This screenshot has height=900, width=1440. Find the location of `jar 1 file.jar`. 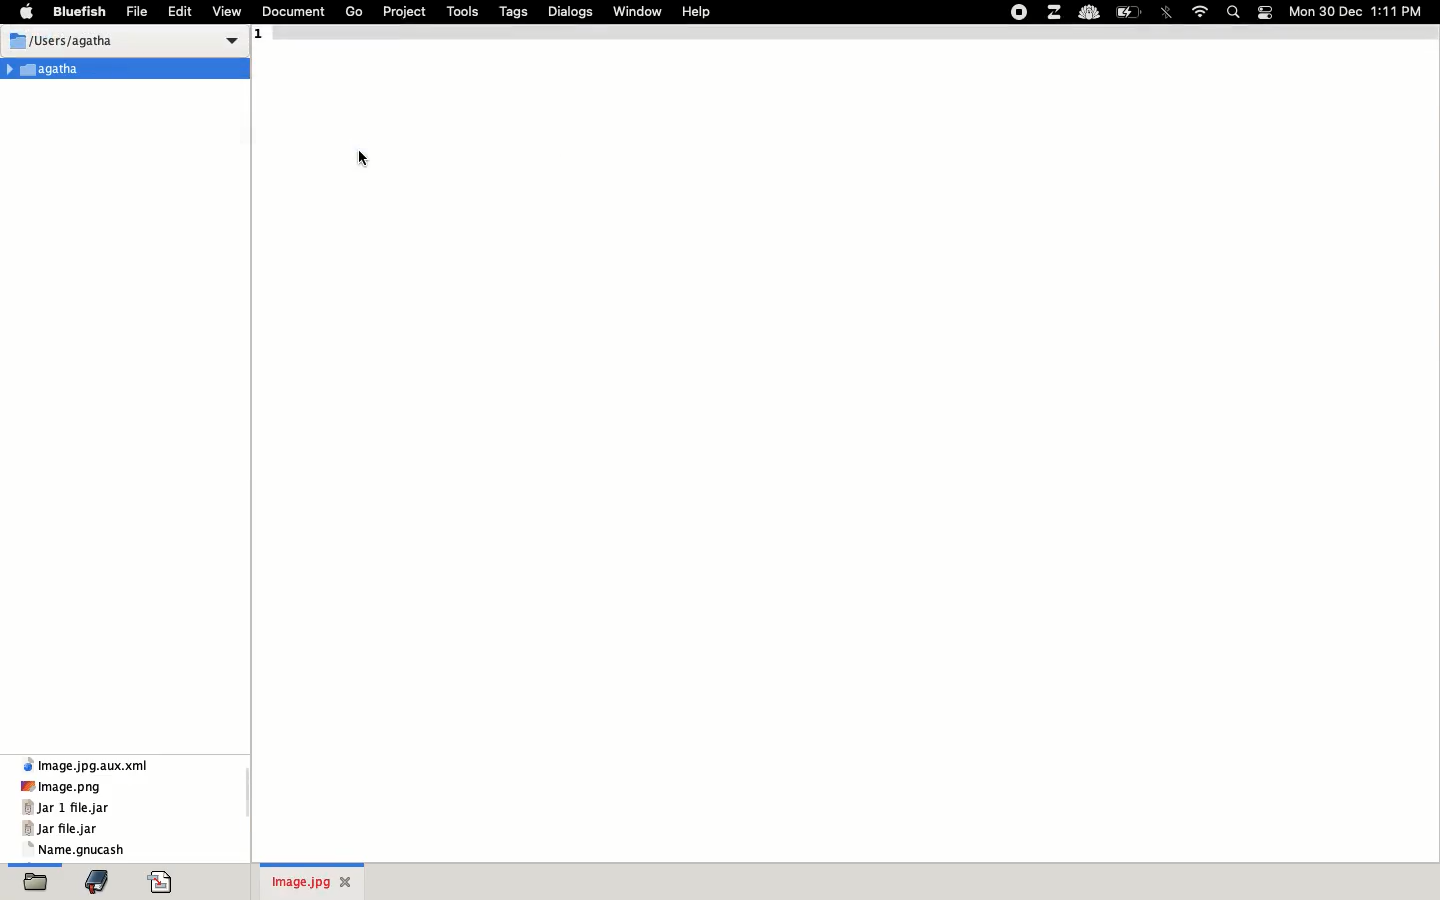

jar 1 file.jar is located at coordinates (66, 808).